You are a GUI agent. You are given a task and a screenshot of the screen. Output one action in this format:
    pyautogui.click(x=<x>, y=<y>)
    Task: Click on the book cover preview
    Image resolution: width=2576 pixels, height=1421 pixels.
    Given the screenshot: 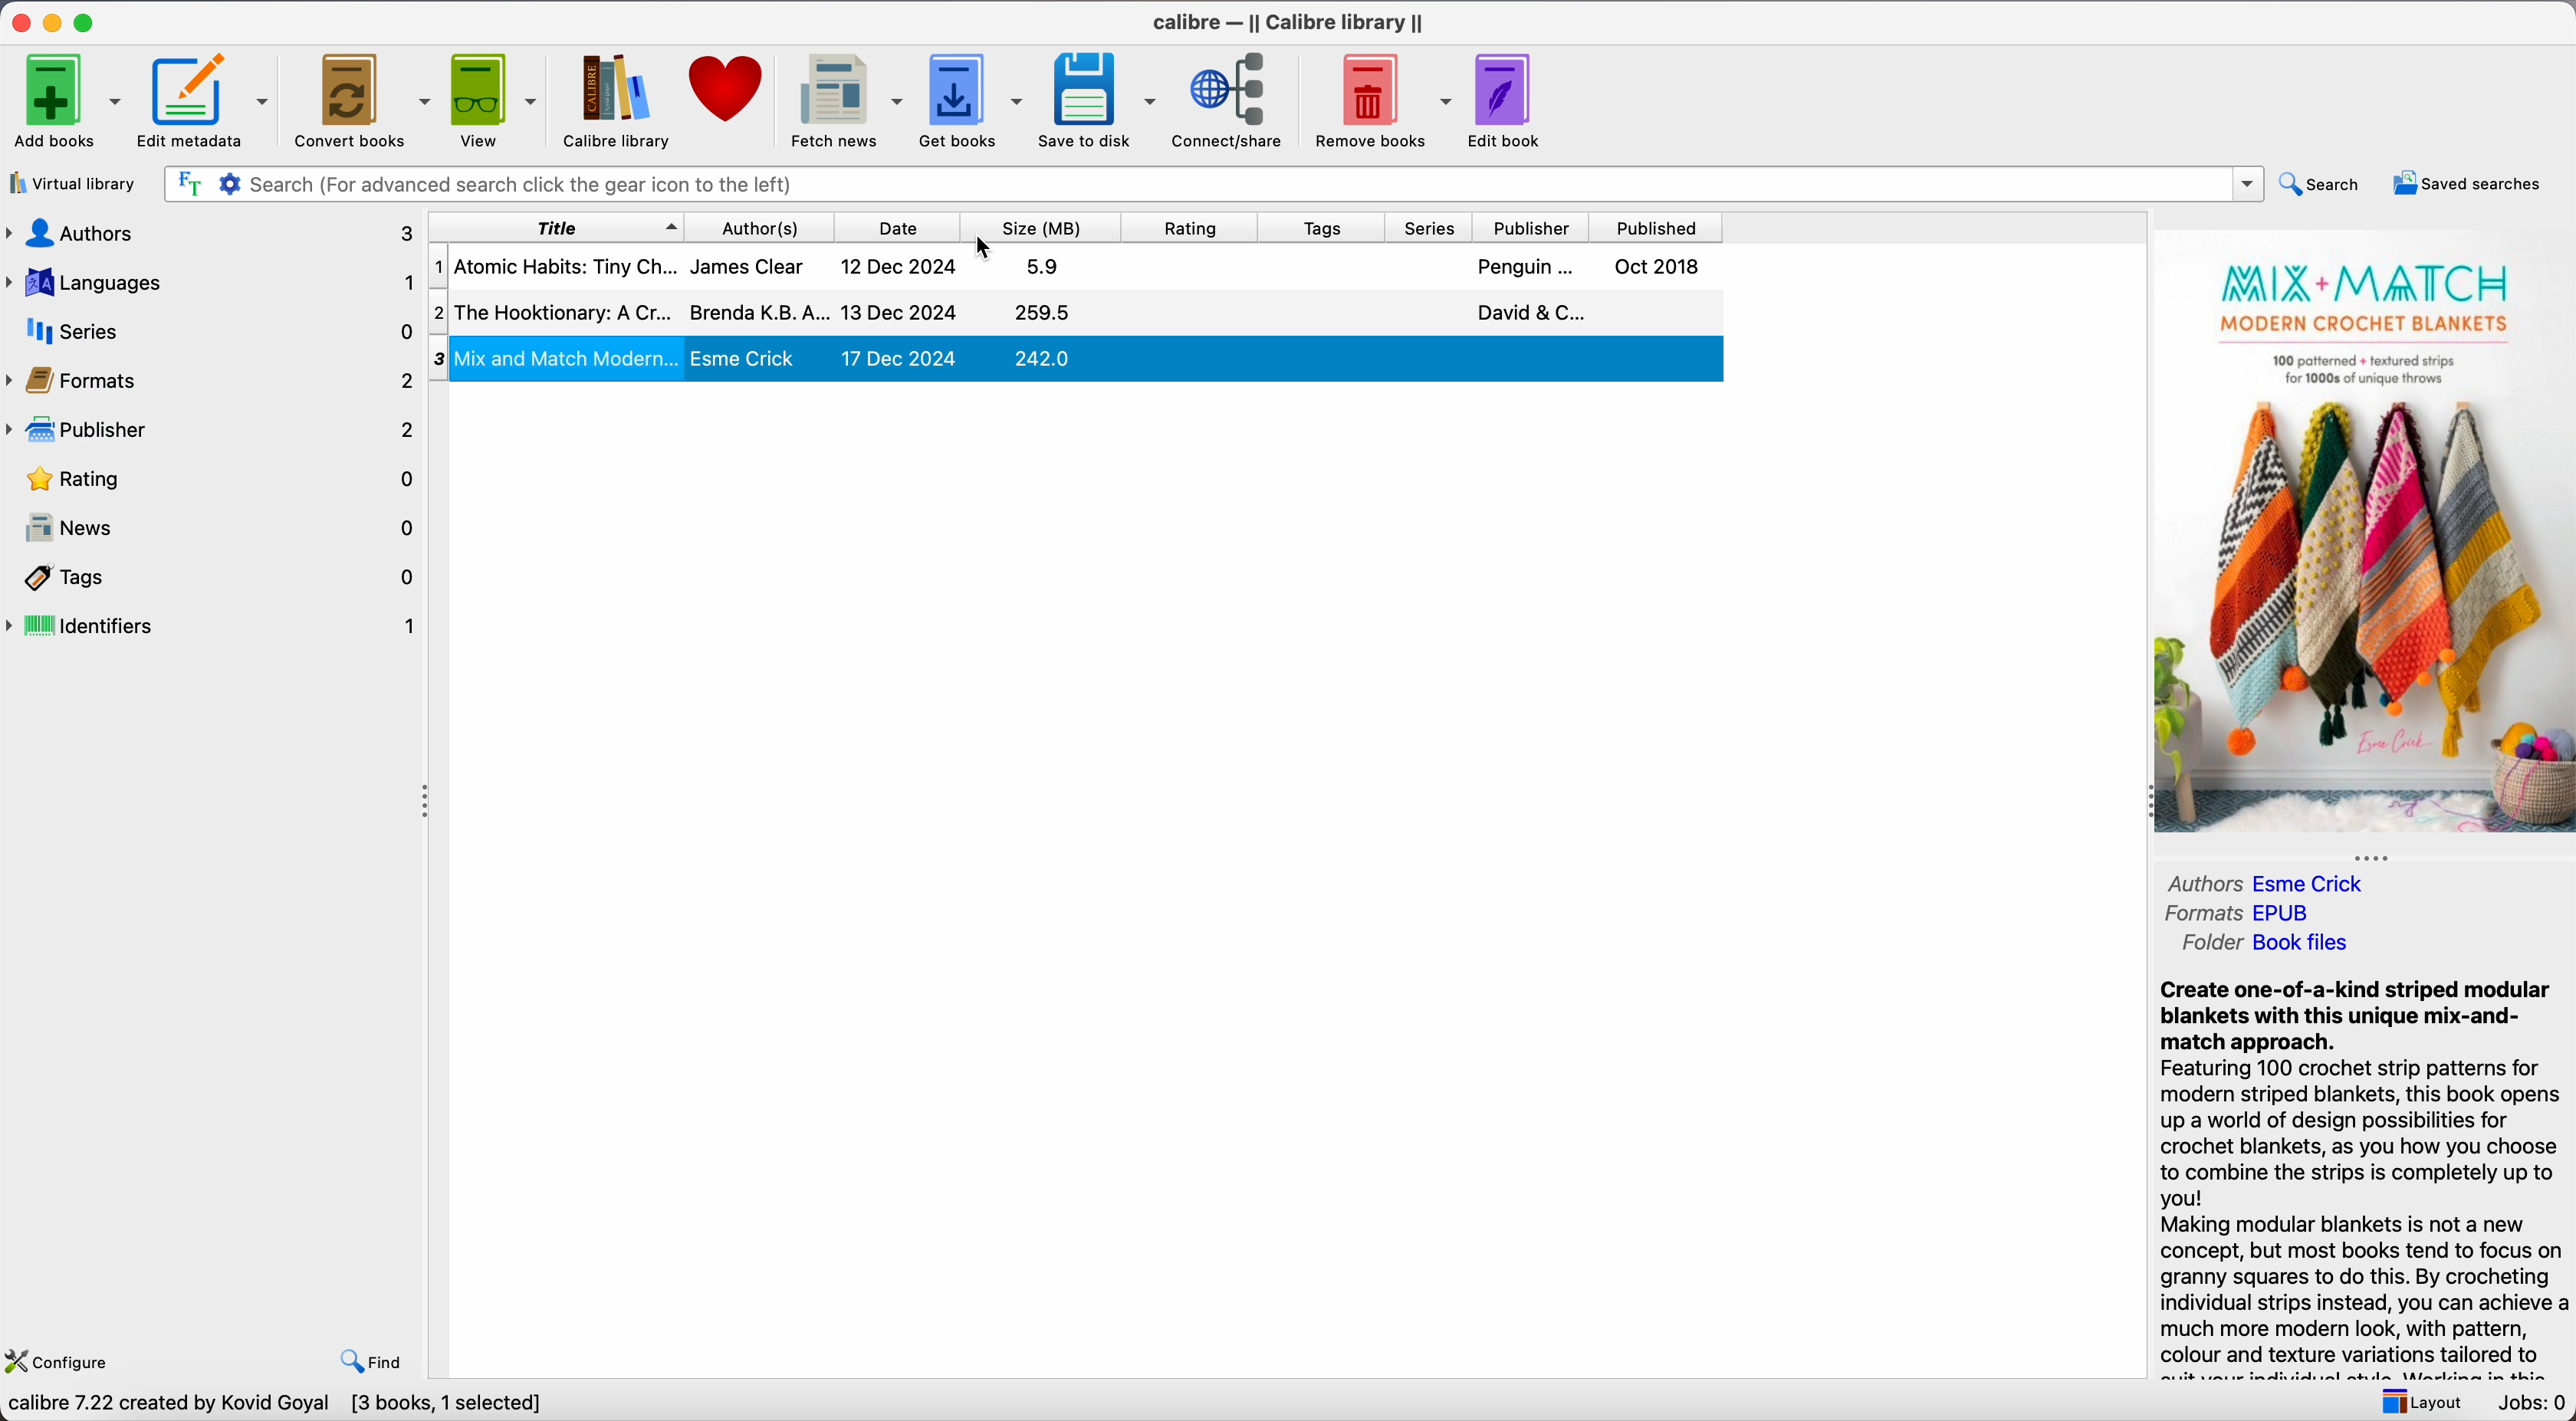 What is the action you would take?
    pyautogui.click(x=2365, y=534)
    